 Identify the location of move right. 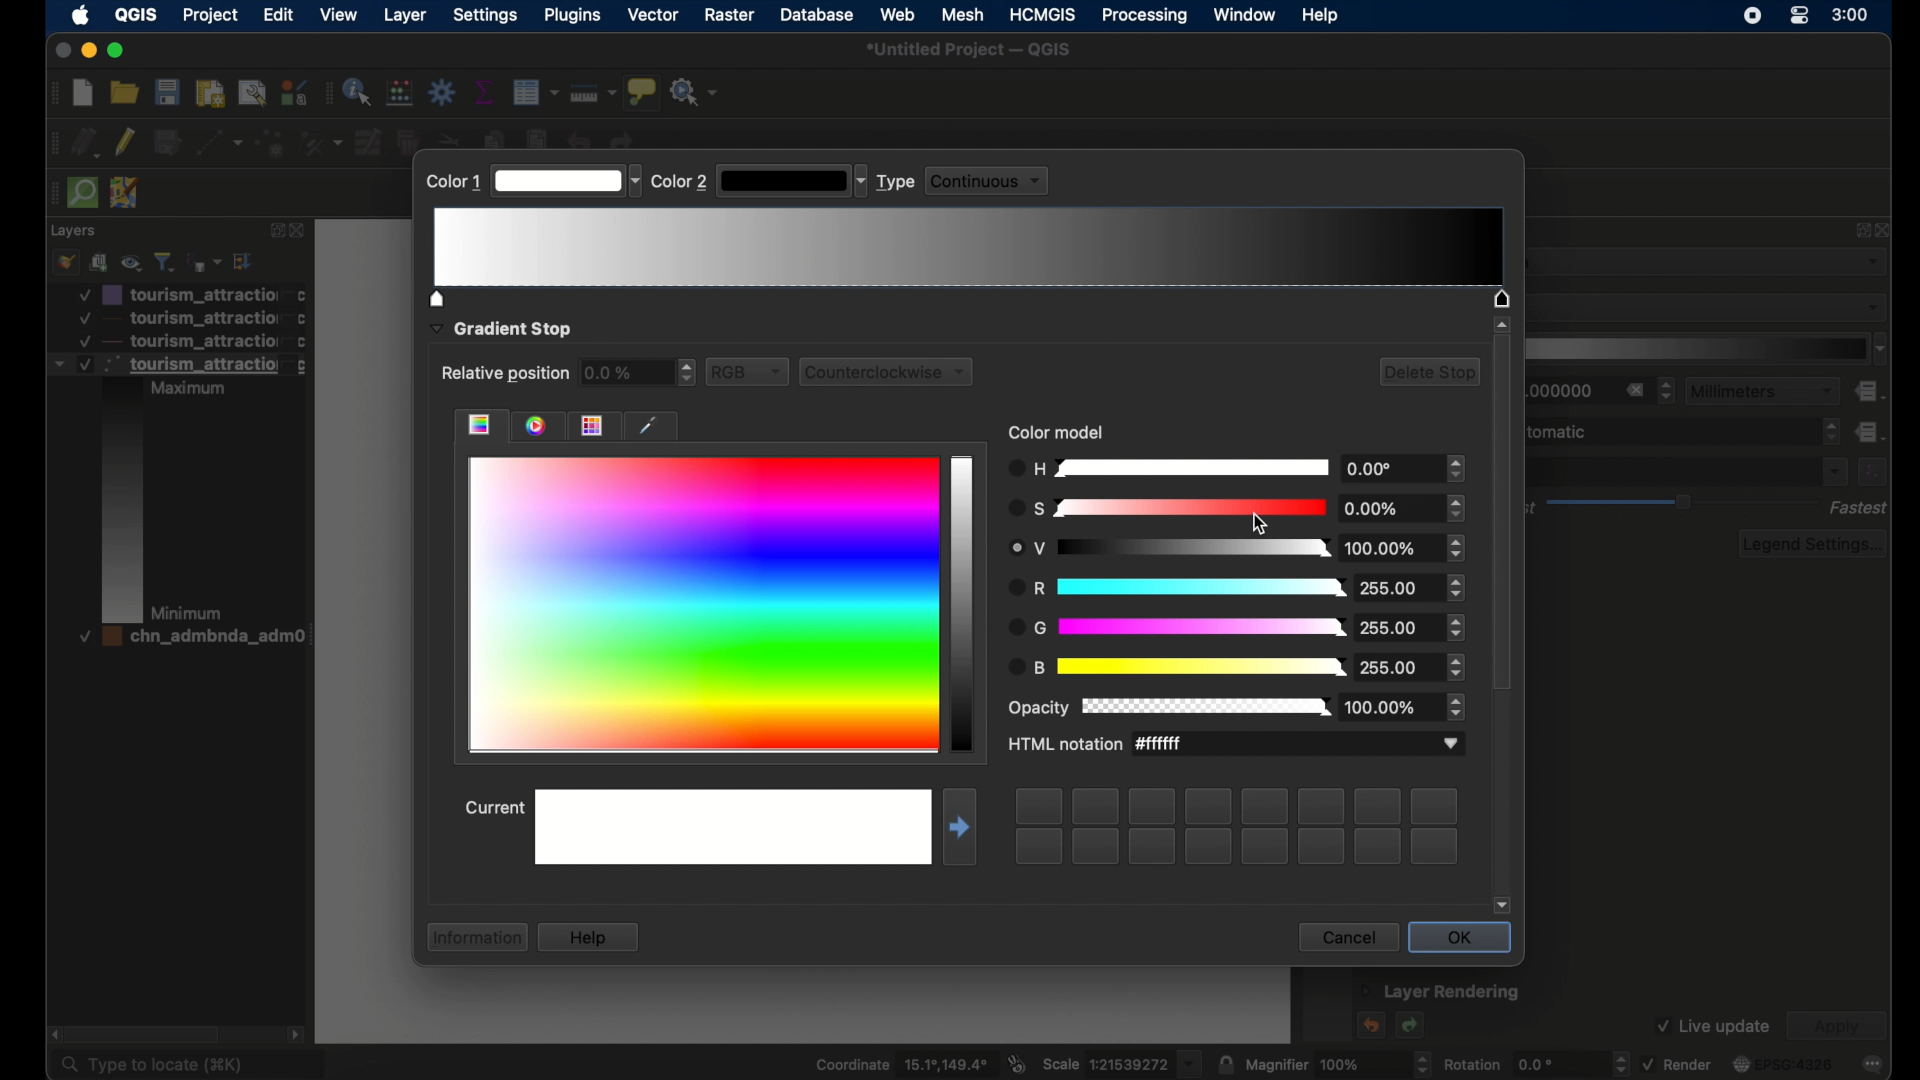
(960, 827).